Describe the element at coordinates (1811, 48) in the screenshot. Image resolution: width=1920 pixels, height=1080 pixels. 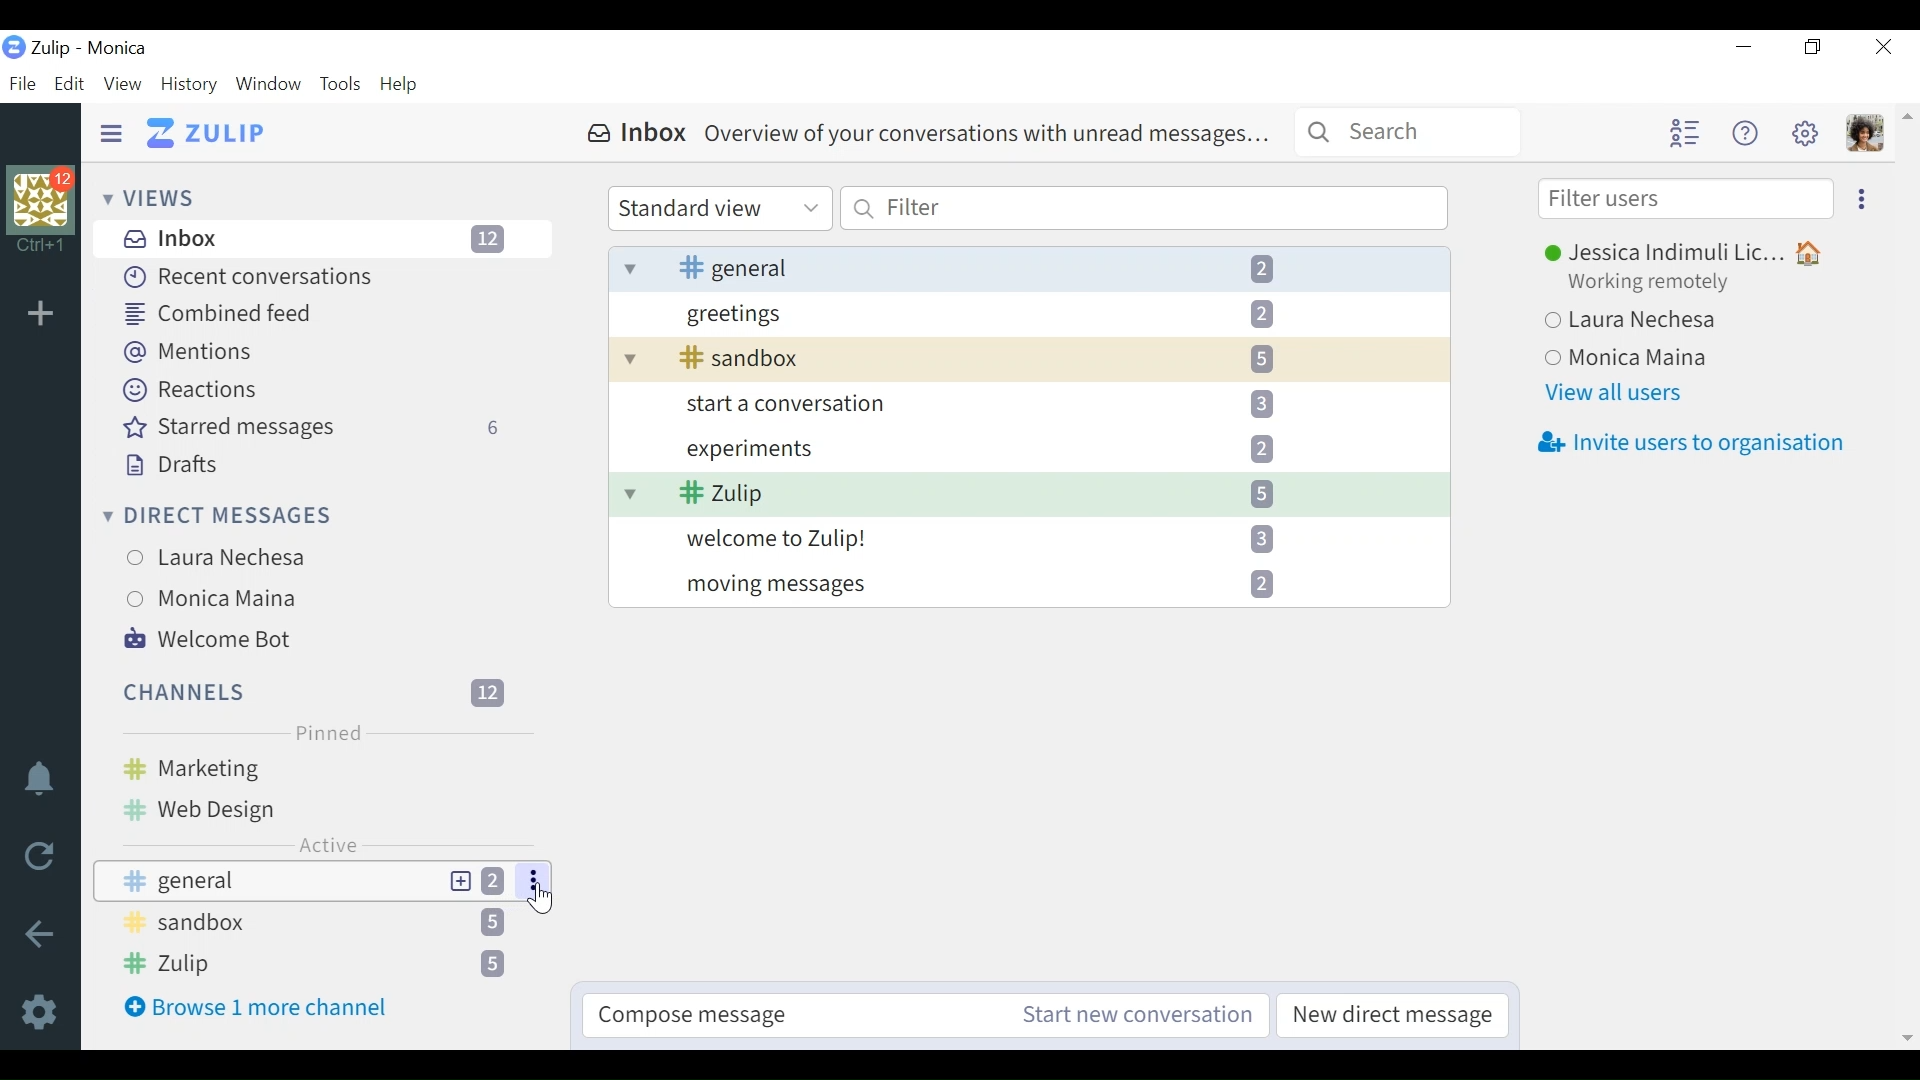
I see `Restore` at that location.